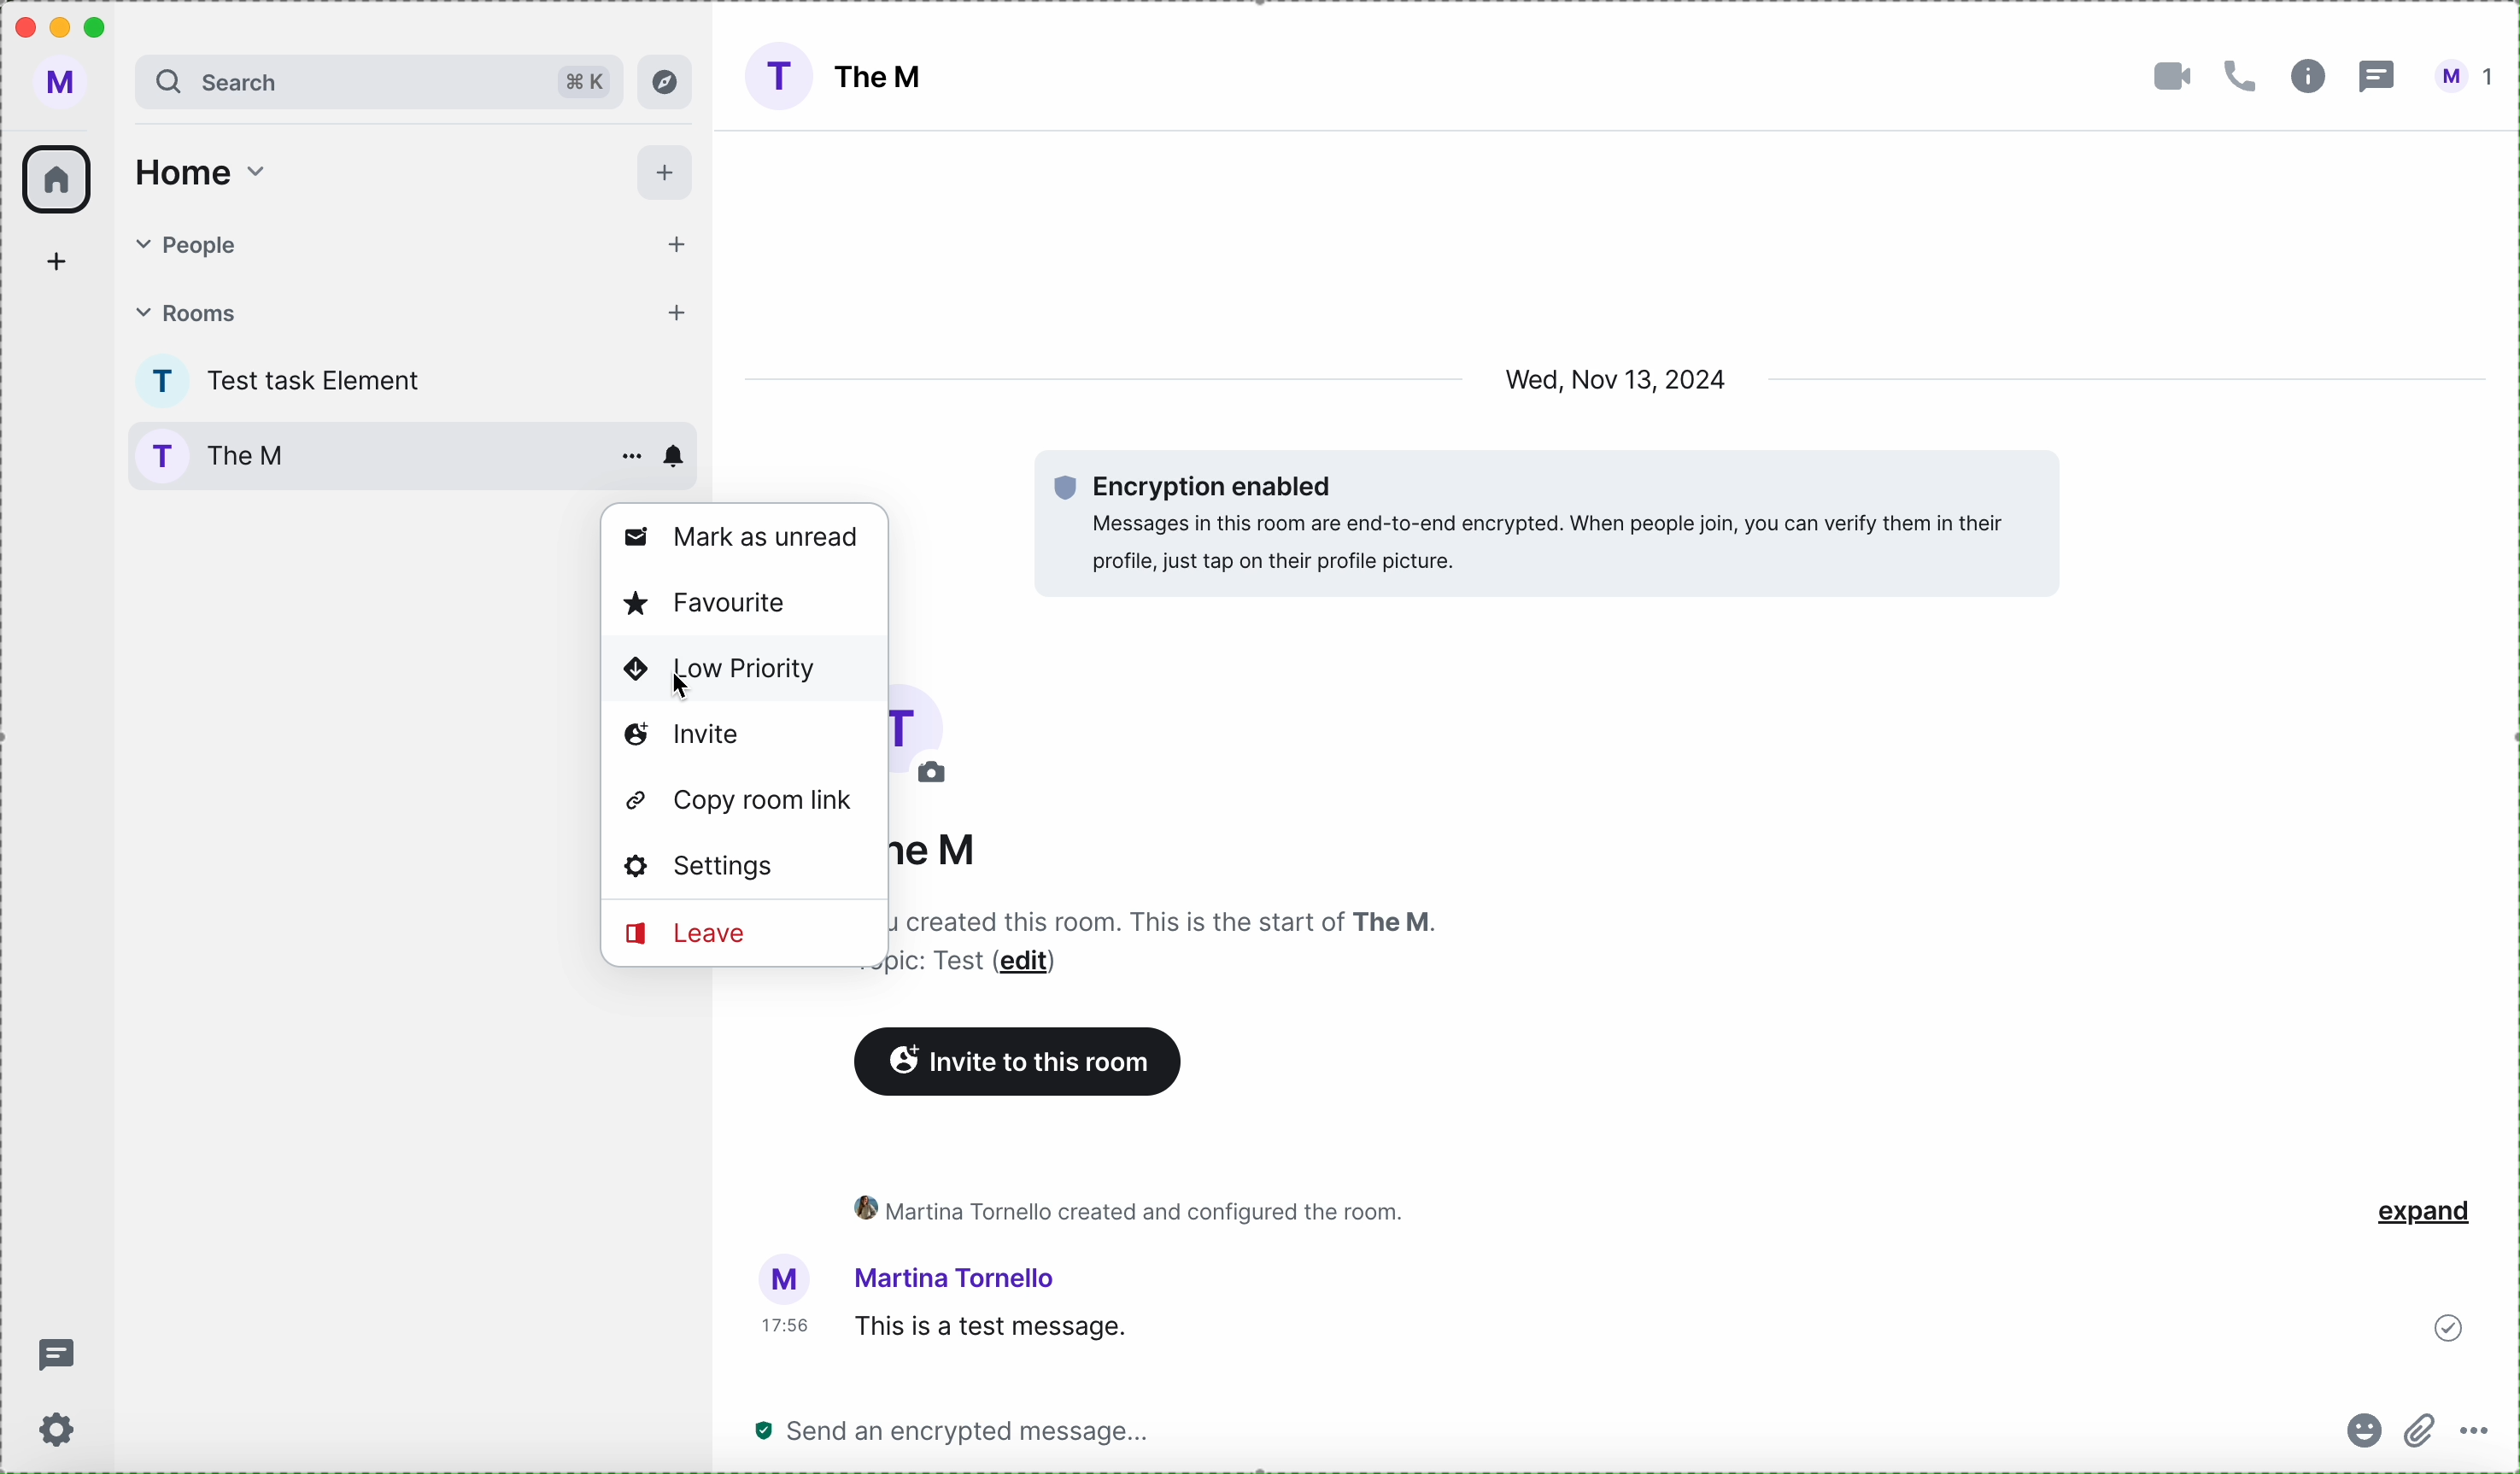  What do you see at coordinates (1024, 1062) in the screenshot?
I see `invite to this room button` at bounding box center [1024, 1062].